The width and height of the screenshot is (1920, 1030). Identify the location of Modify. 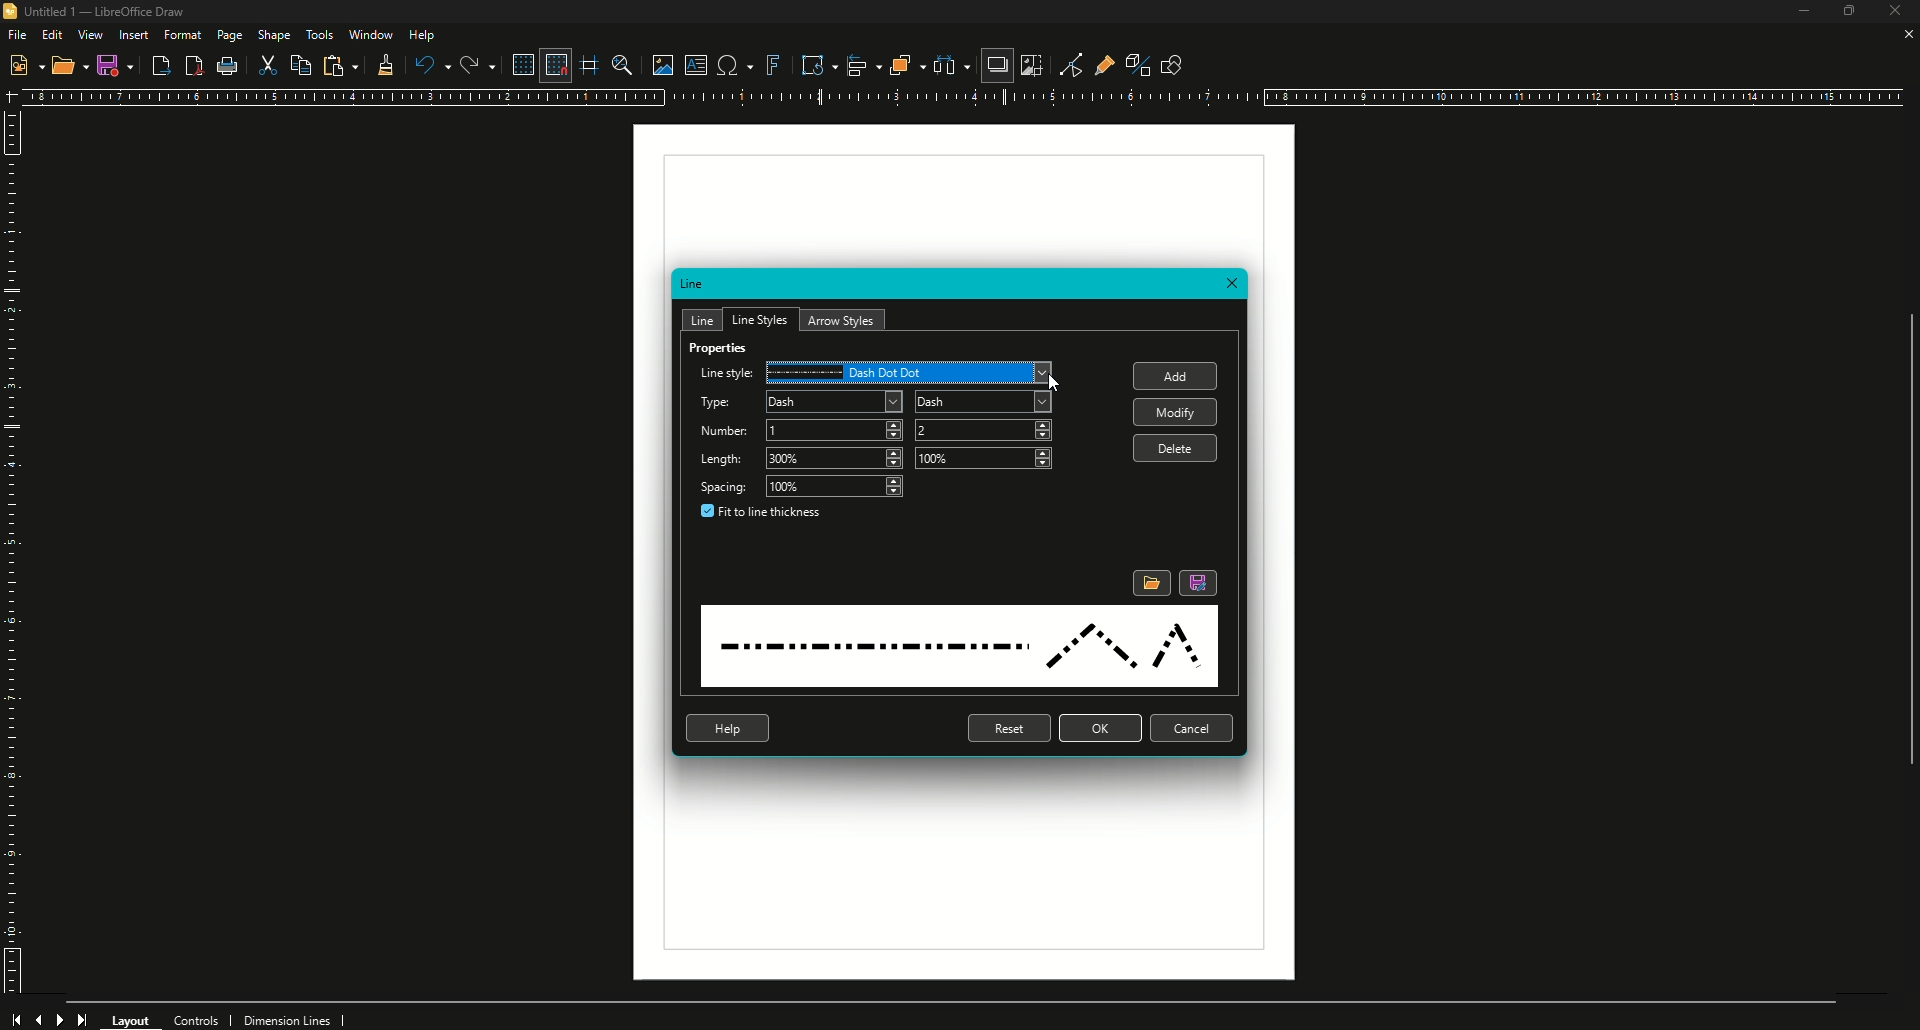
(1173, 412).